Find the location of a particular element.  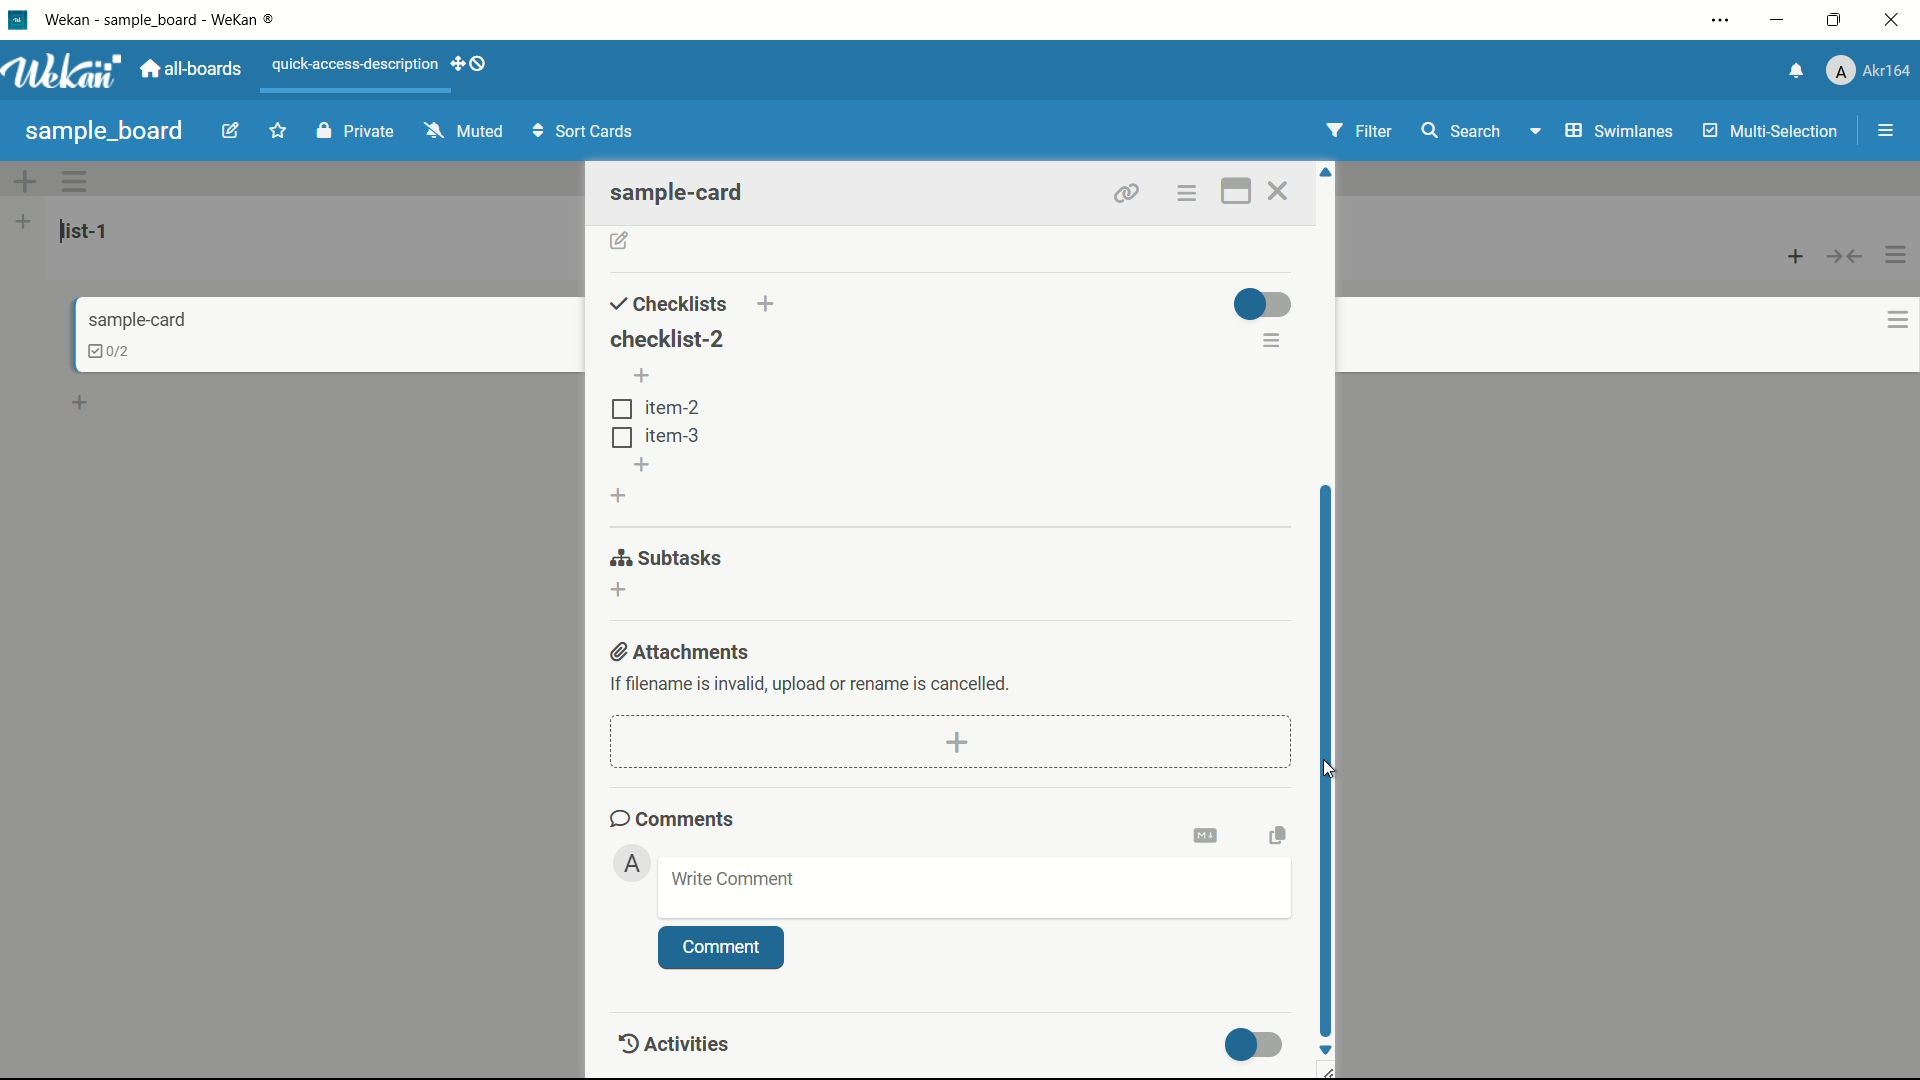

add attachment is located at coordinates (959, 742).